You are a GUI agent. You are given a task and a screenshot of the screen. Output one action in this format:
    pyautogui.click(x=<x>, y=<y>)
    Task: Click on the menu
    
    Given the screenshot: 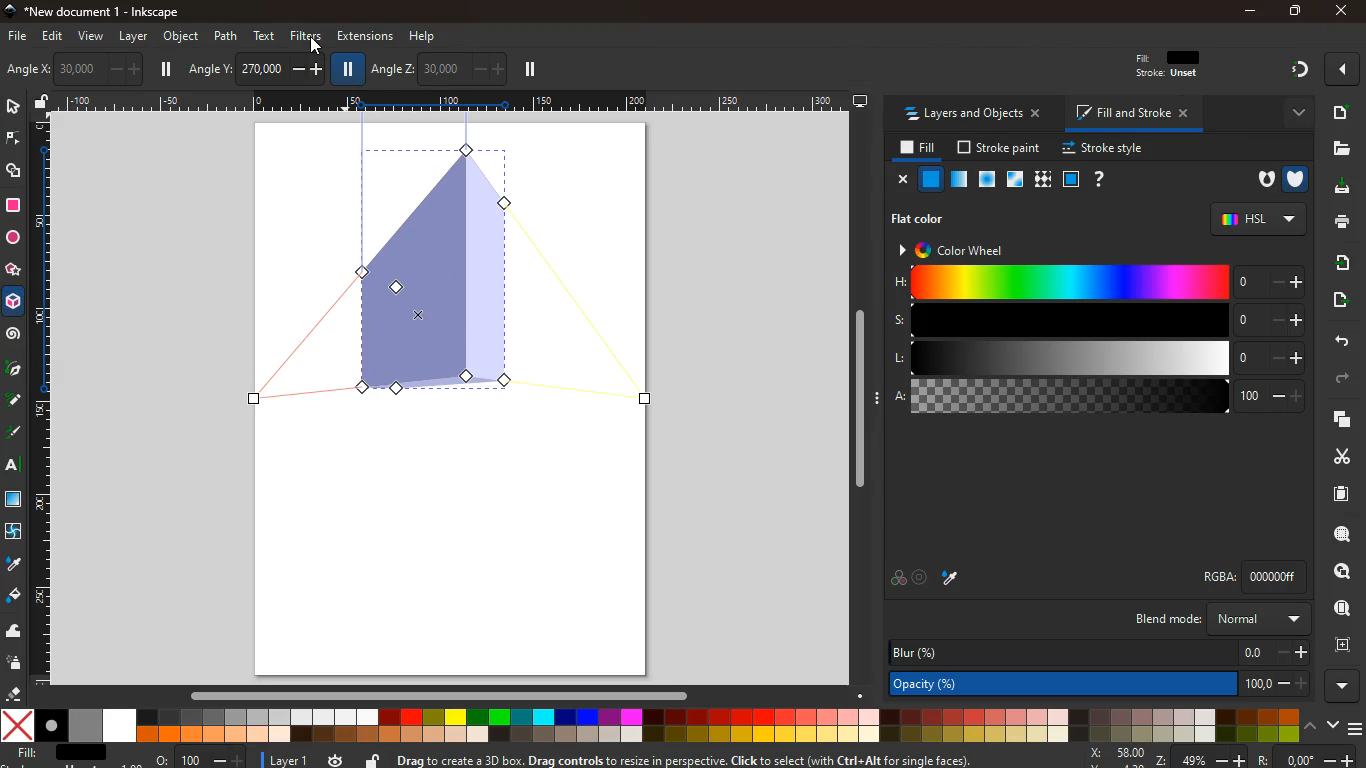 What is the action you would take?
    pyautogui.click(x=1354, y=724)
    